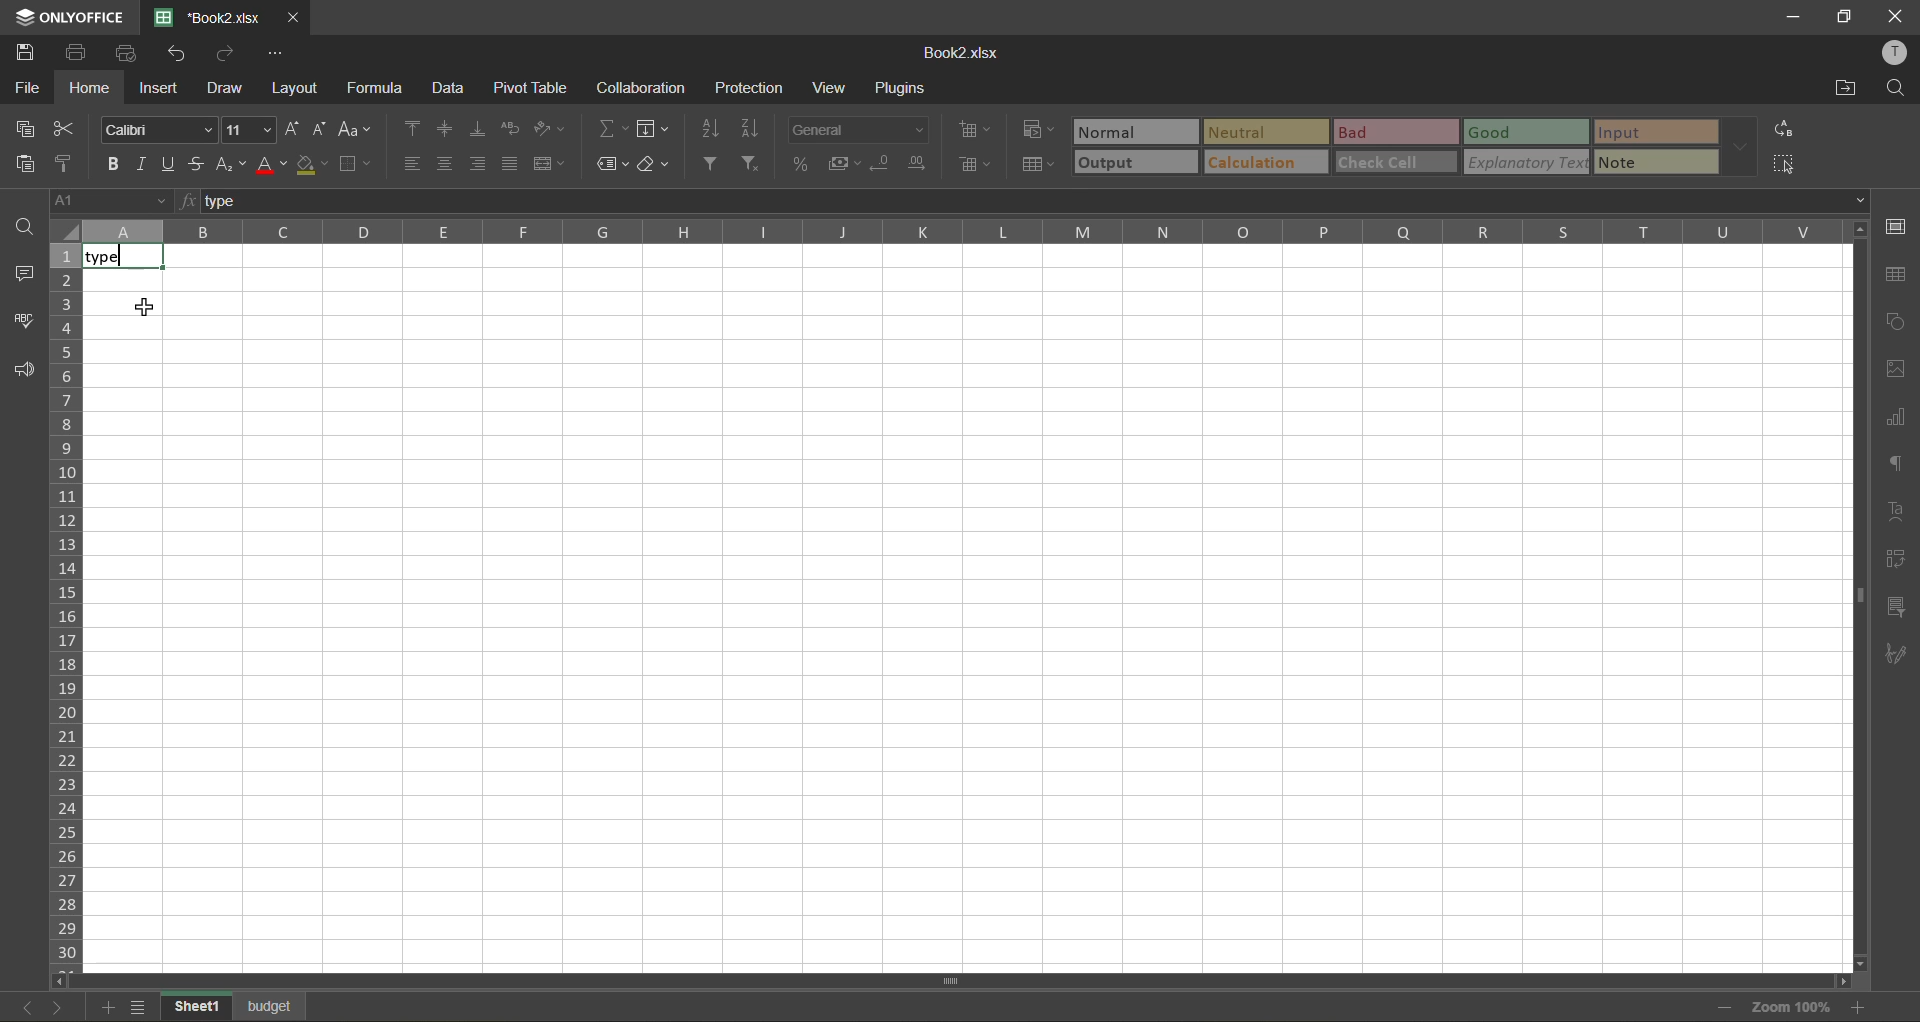 Image resolution: width=1920 pixels, height=1022 pixels. What do you see at coordinates (293, 18) in the screenshot?
I see `close tab` at bounding box center [293, 18].